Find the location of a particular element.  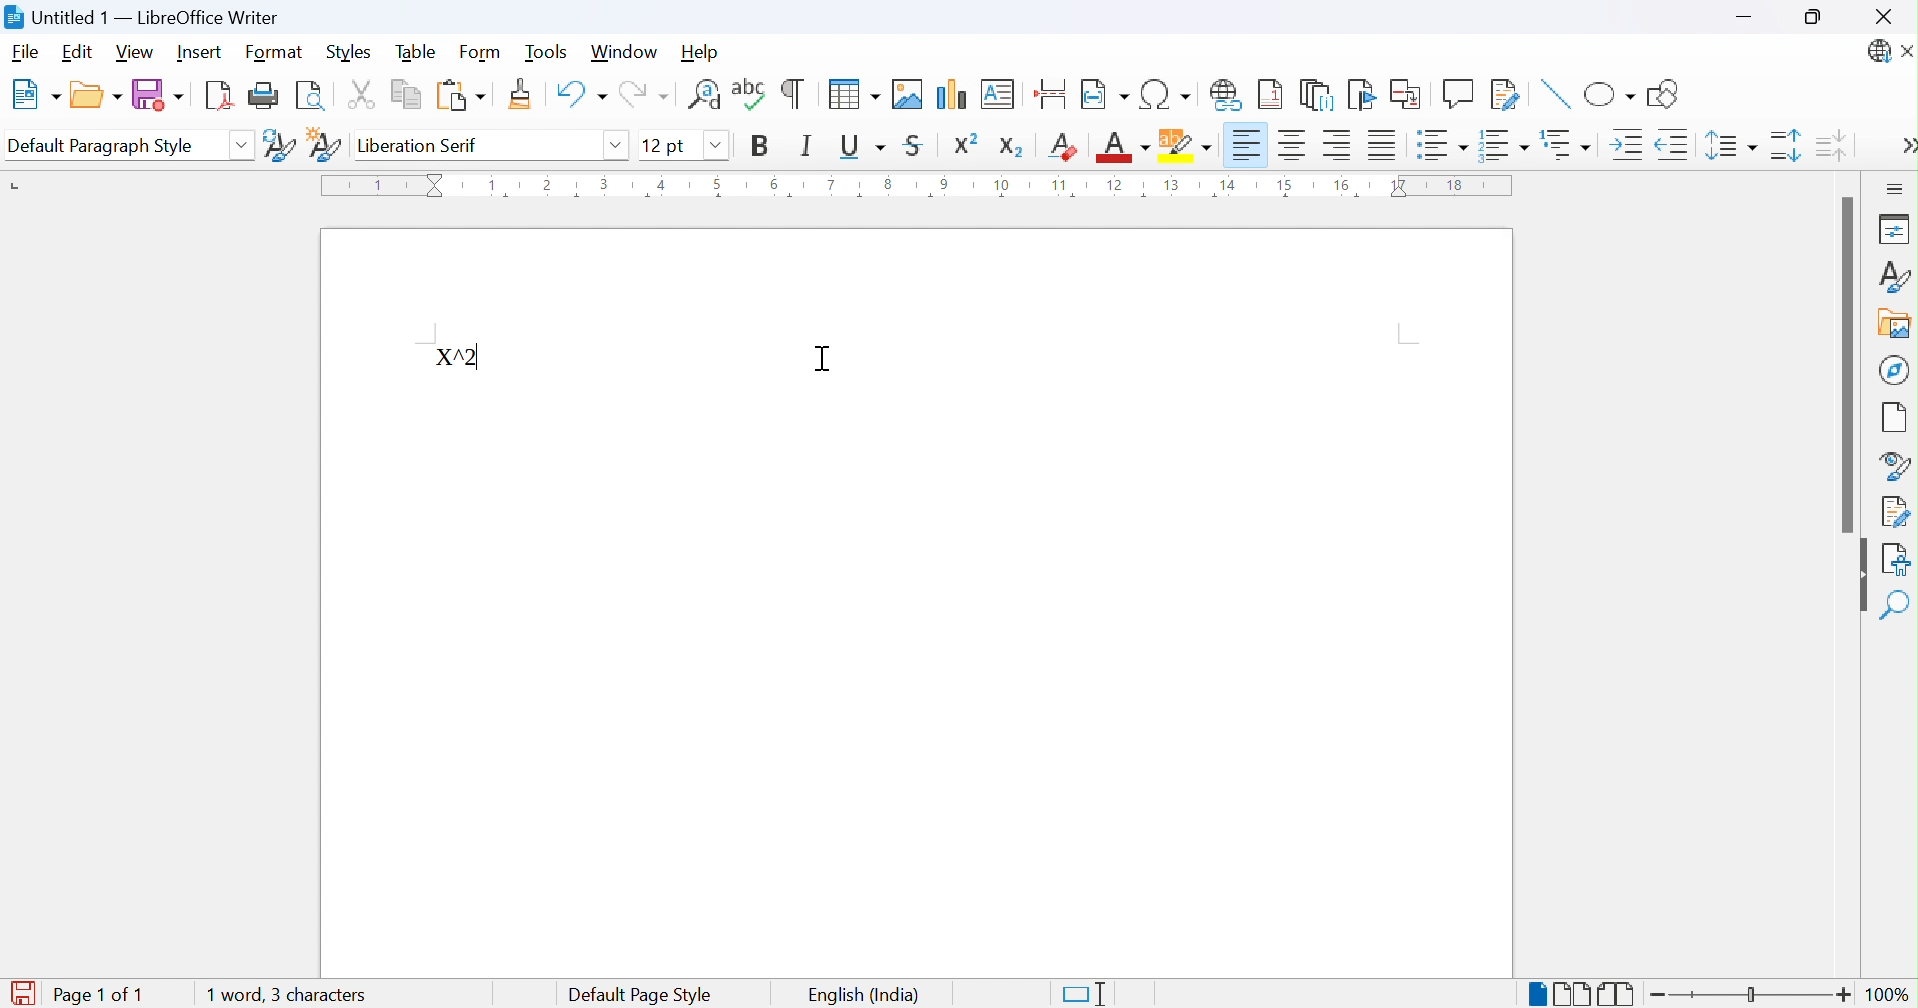

Style inspector is located at coordinates (1893, 464).